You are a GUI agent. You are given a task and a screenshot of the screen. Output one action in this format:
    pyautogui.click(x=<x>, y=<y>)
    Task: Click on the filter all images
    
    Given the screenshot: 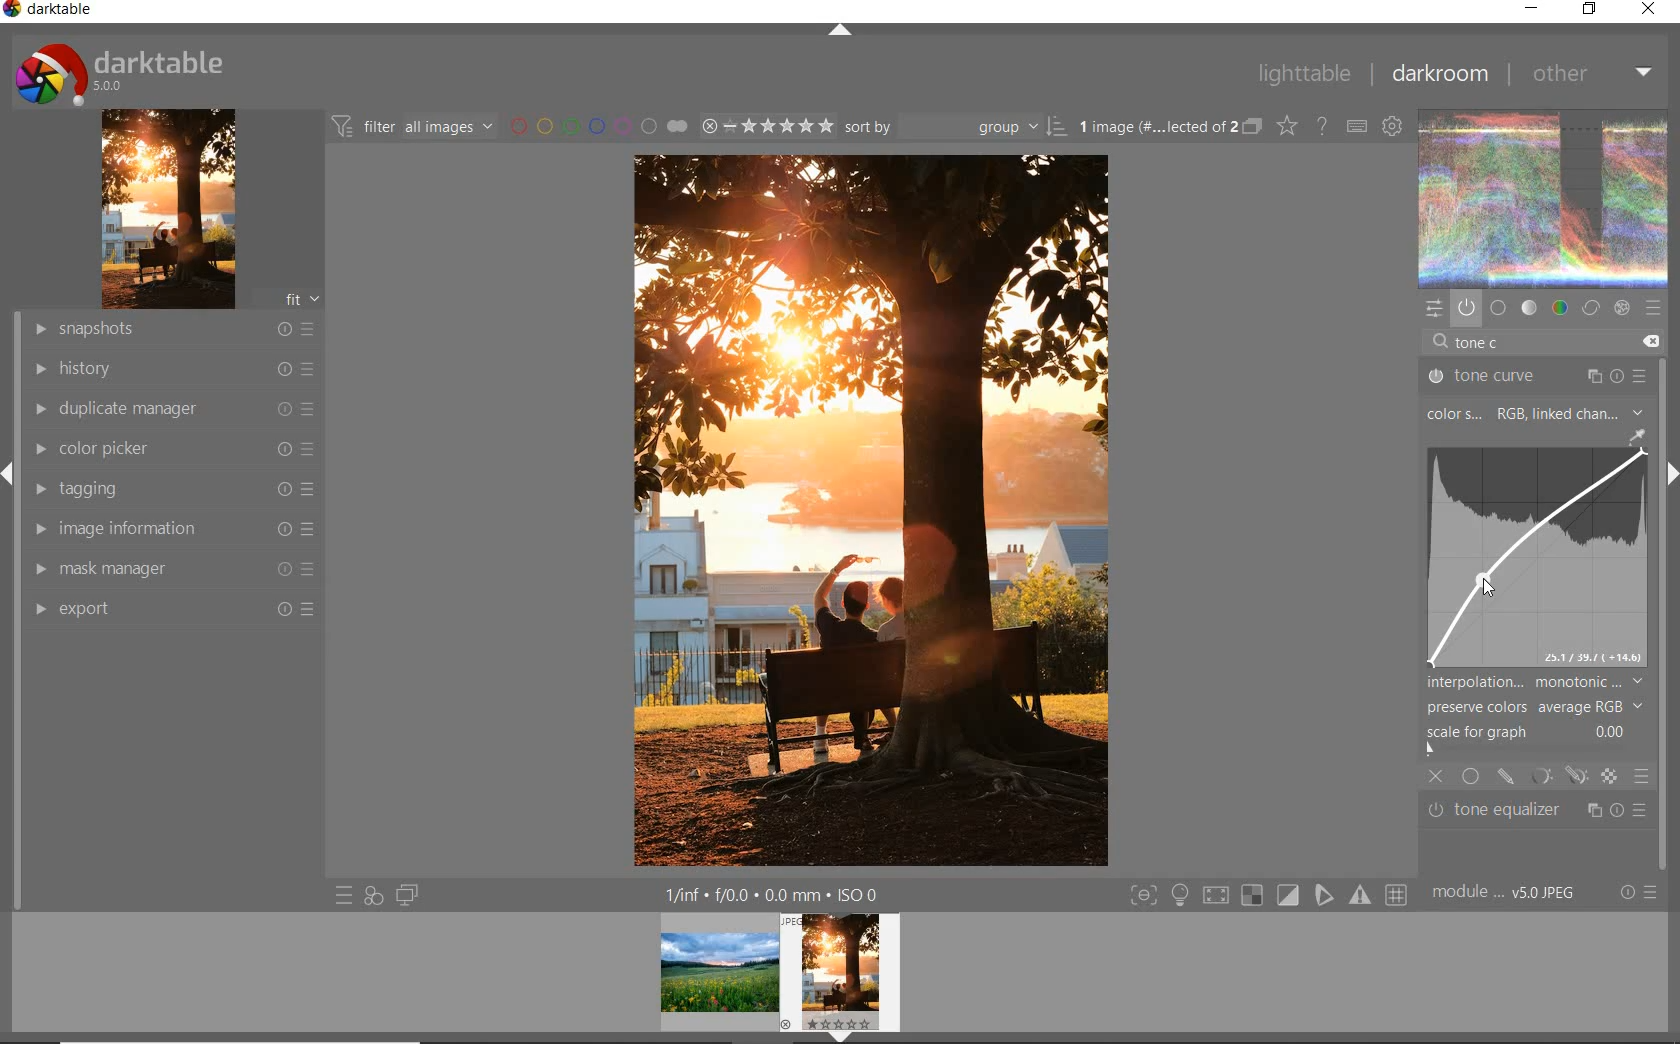 What is the action you would take?
    pyautogui.click(x=415, y=127)
    